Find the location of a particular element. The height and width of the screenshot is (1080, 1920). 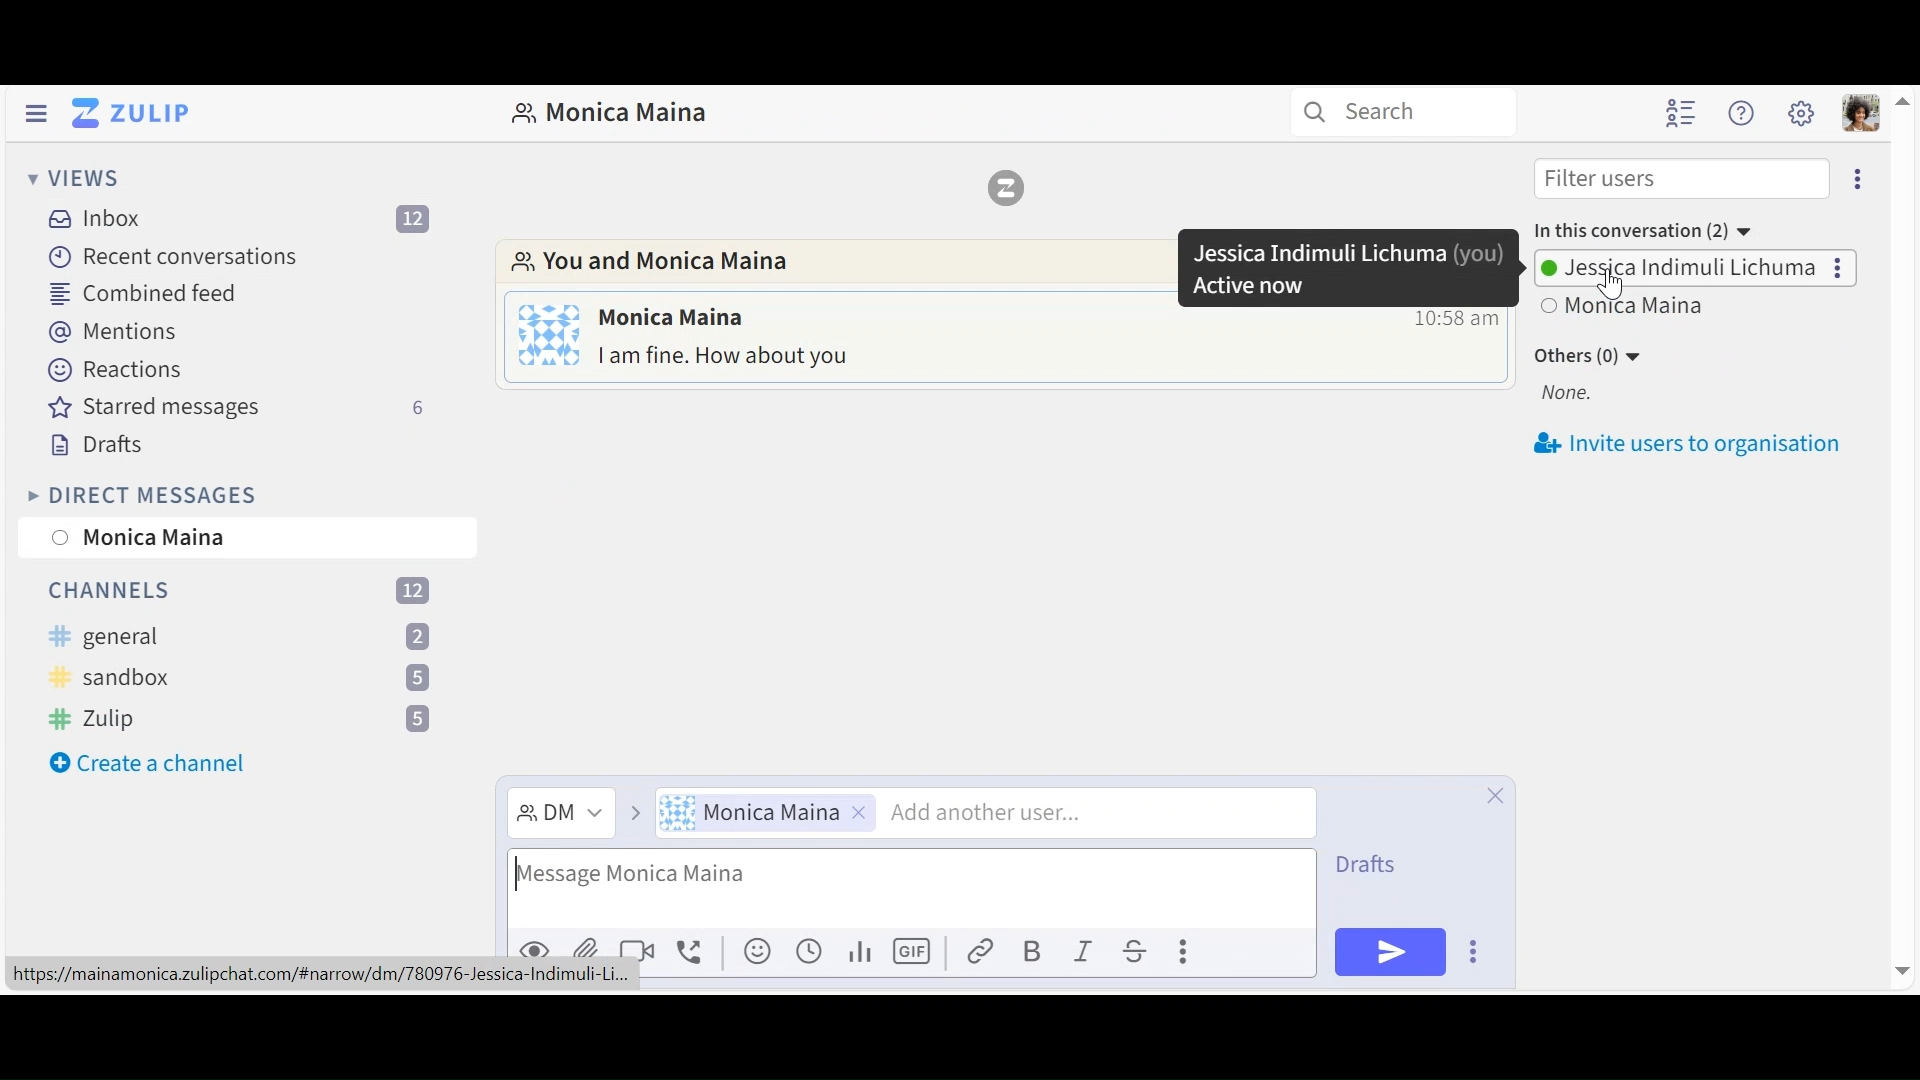

Mentions is located at coordinates (115, 331).